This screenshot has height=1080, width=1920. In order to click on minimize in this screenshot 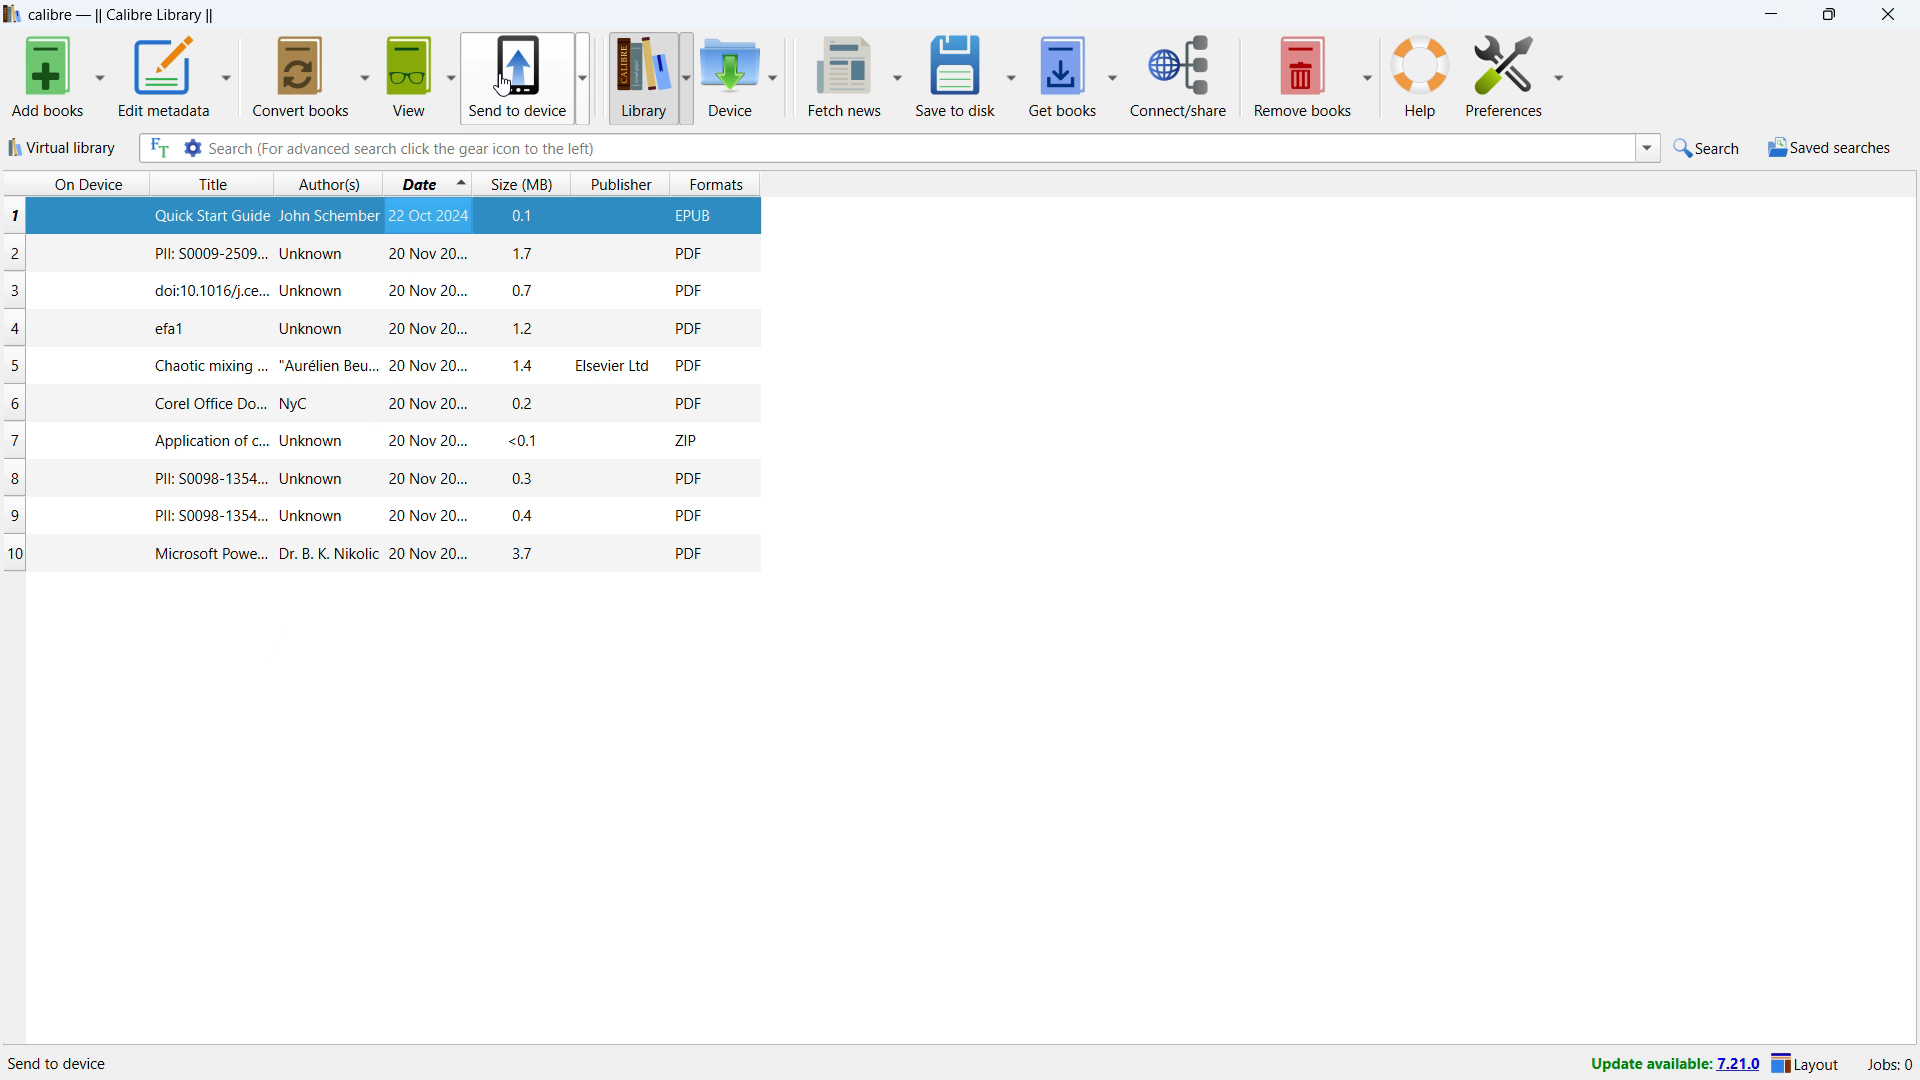, I will do `click(1770, 16)`.